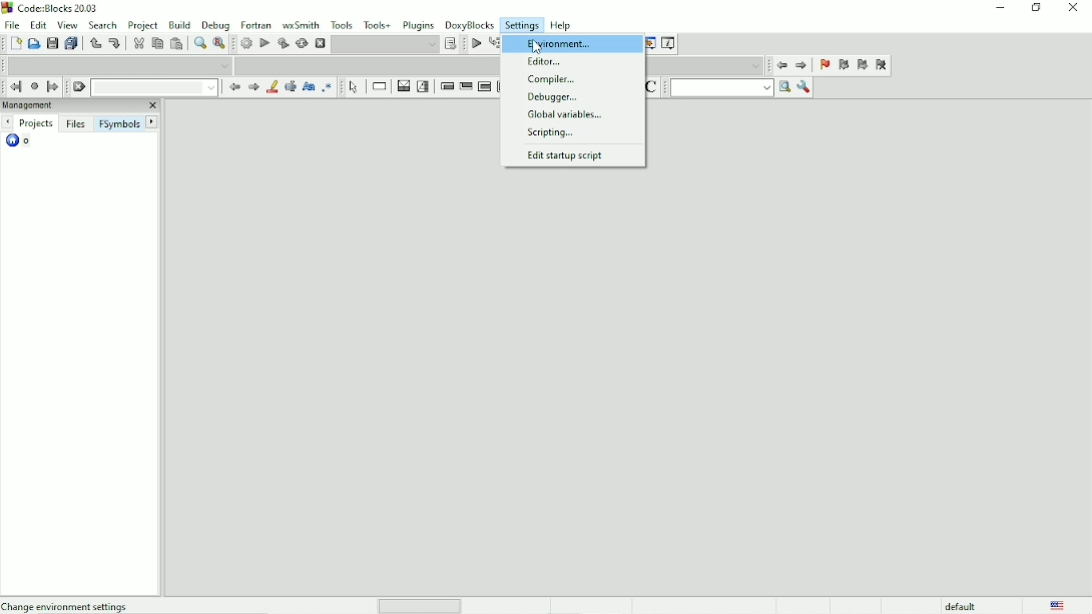  What do you see at coordinates (70, 44) in the screenshot?
I see `Save everything` at bounding box center [70, 44].